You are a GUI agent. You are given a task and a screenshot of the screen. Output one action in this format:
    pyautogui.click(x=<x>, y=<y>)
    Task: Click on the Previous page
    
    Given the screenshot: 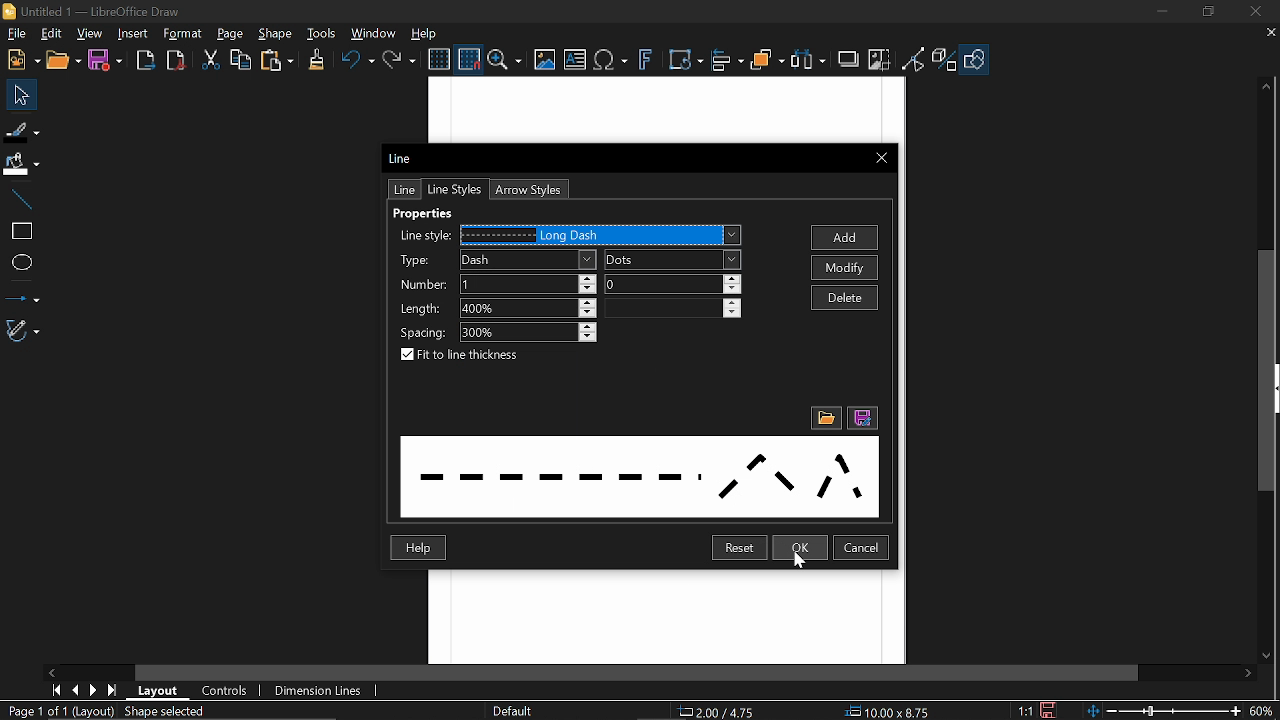 What is the action you would take?
    pyautogui.click(x=78, y=689)
    